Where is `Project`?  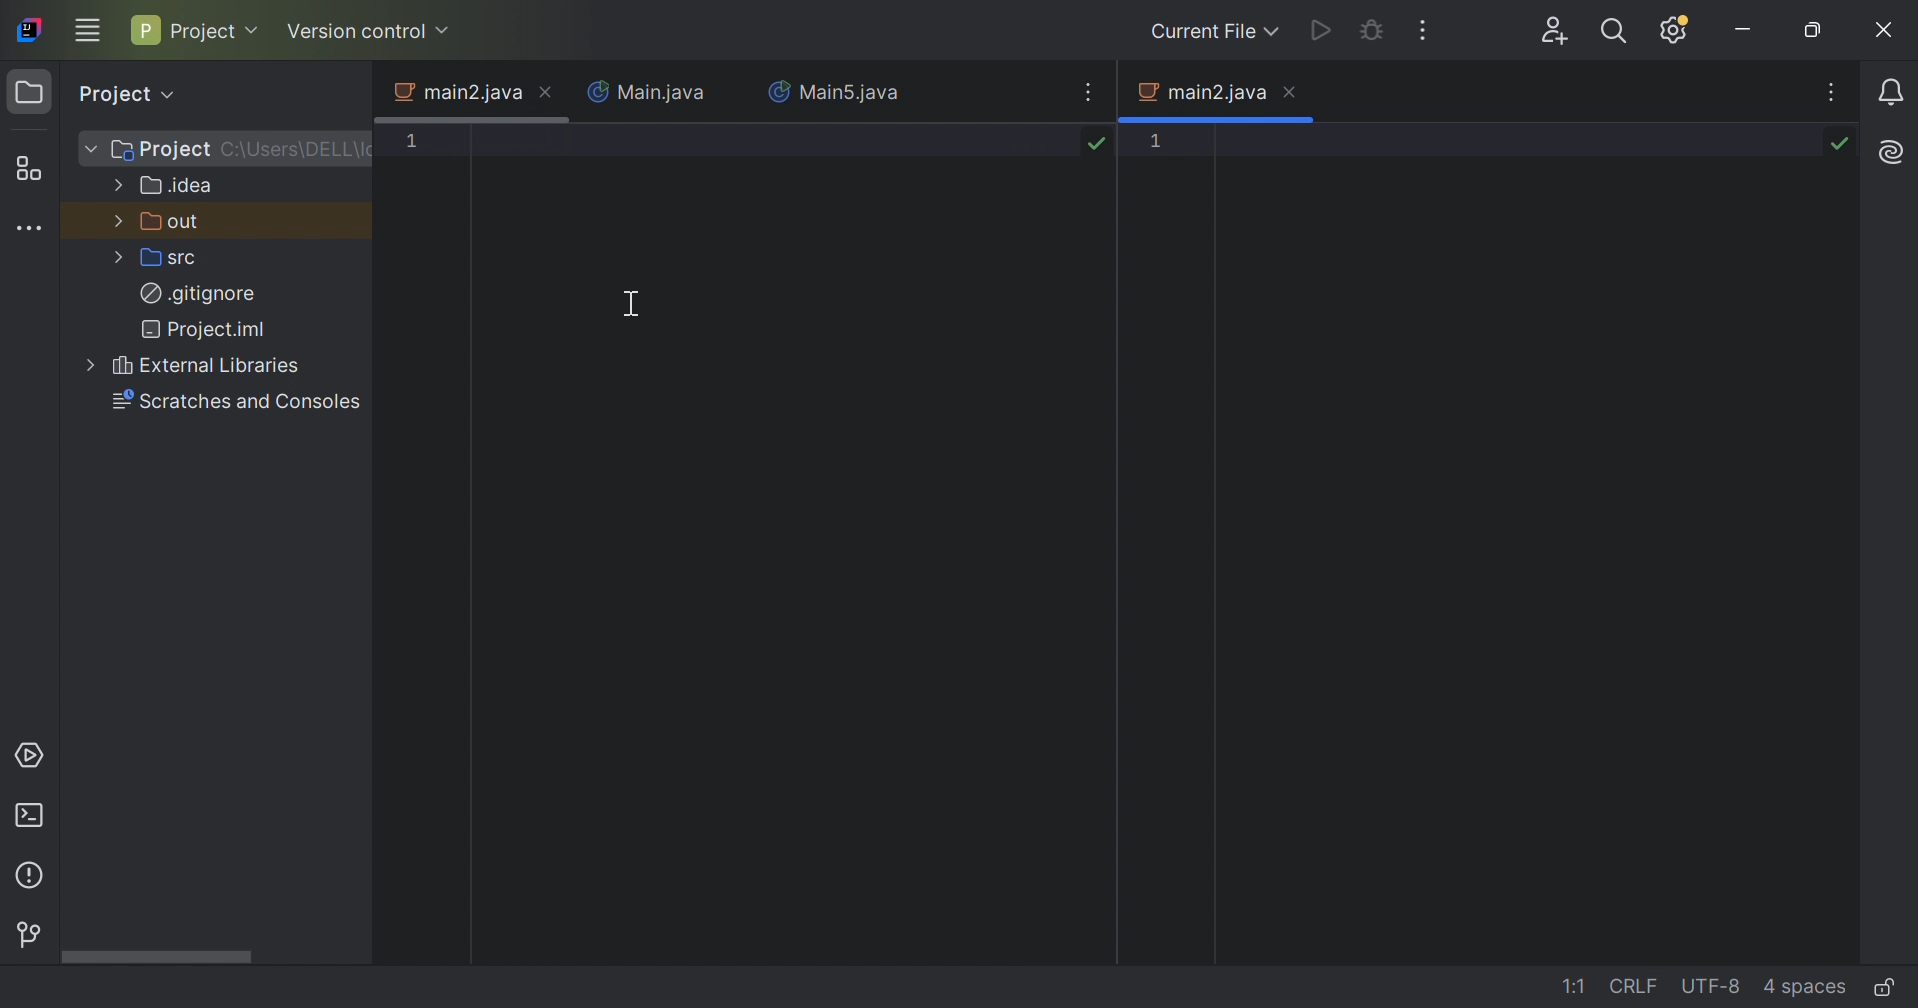 Project is located at coordinates (197, 29).